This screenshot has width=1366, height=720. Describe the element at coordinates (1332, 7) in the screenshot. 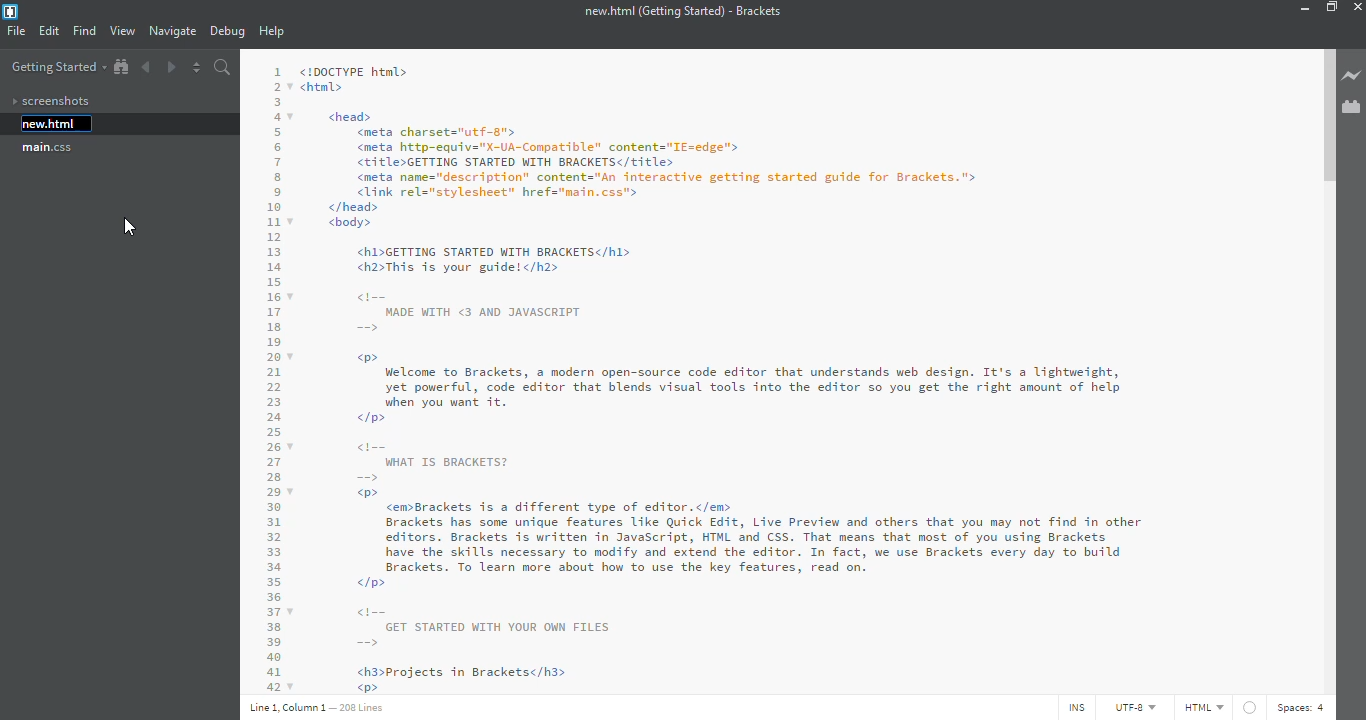

I see `maximize` at that location.